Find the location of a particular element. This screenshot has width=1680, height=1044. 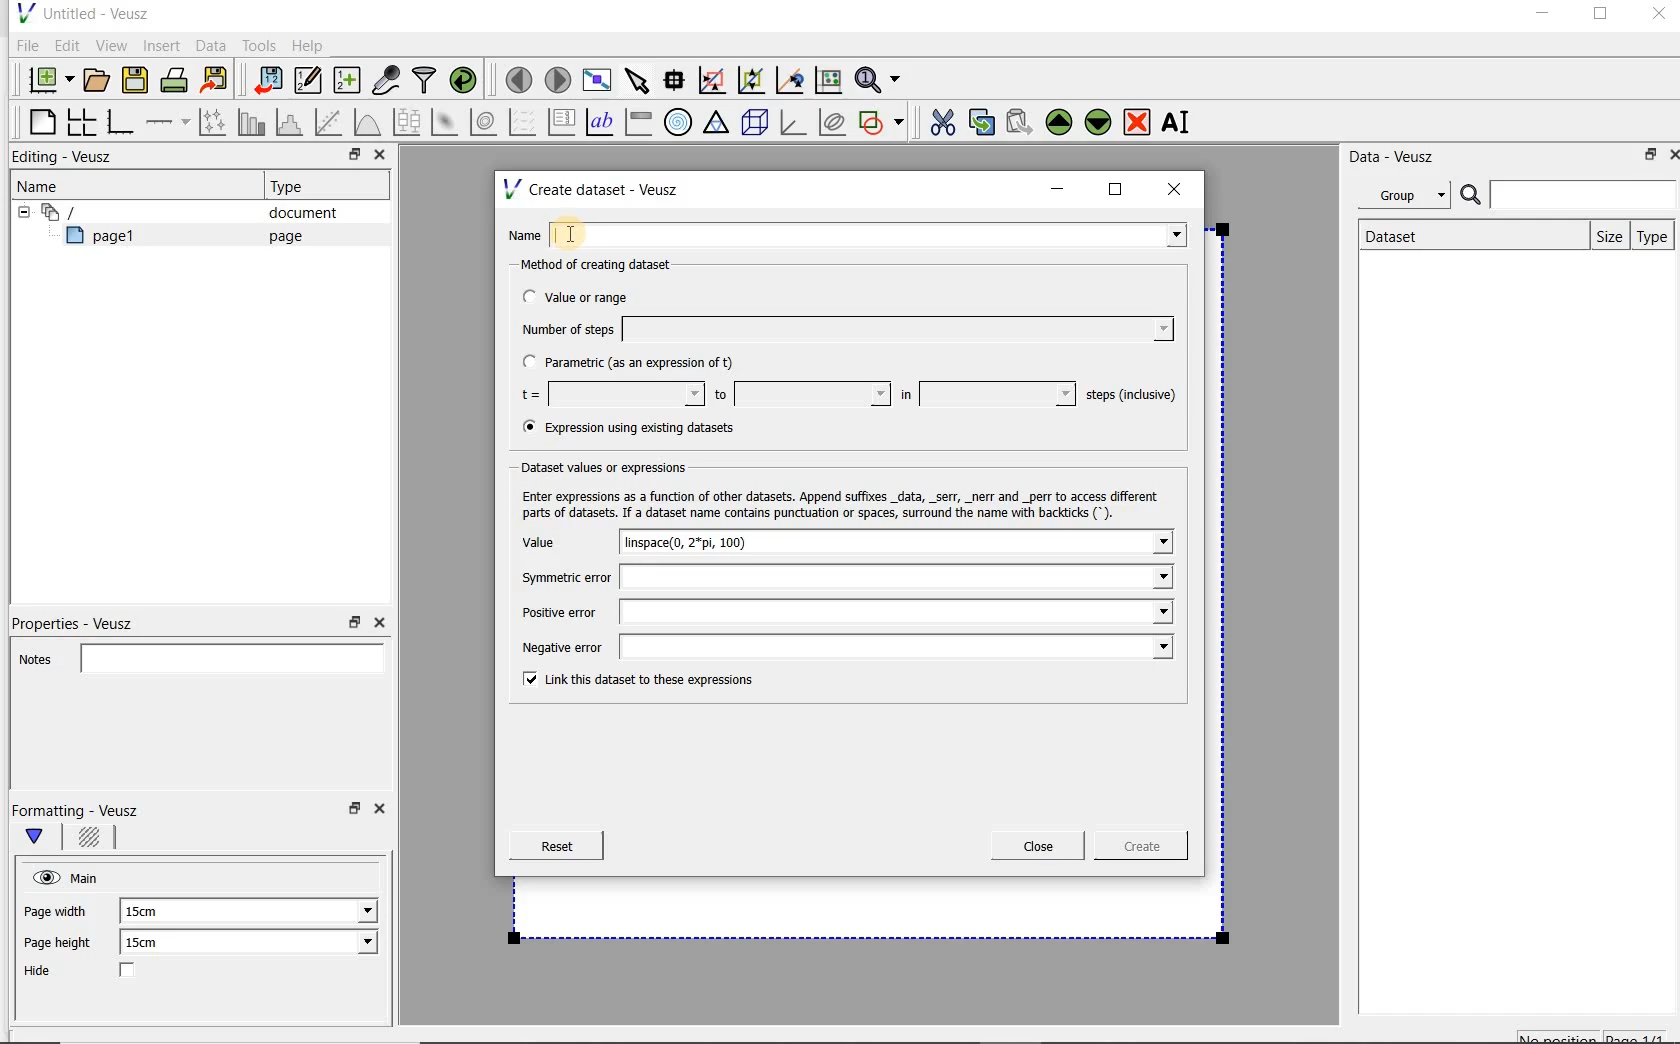

histogram of a dataset is located at coordinates (292, 122).